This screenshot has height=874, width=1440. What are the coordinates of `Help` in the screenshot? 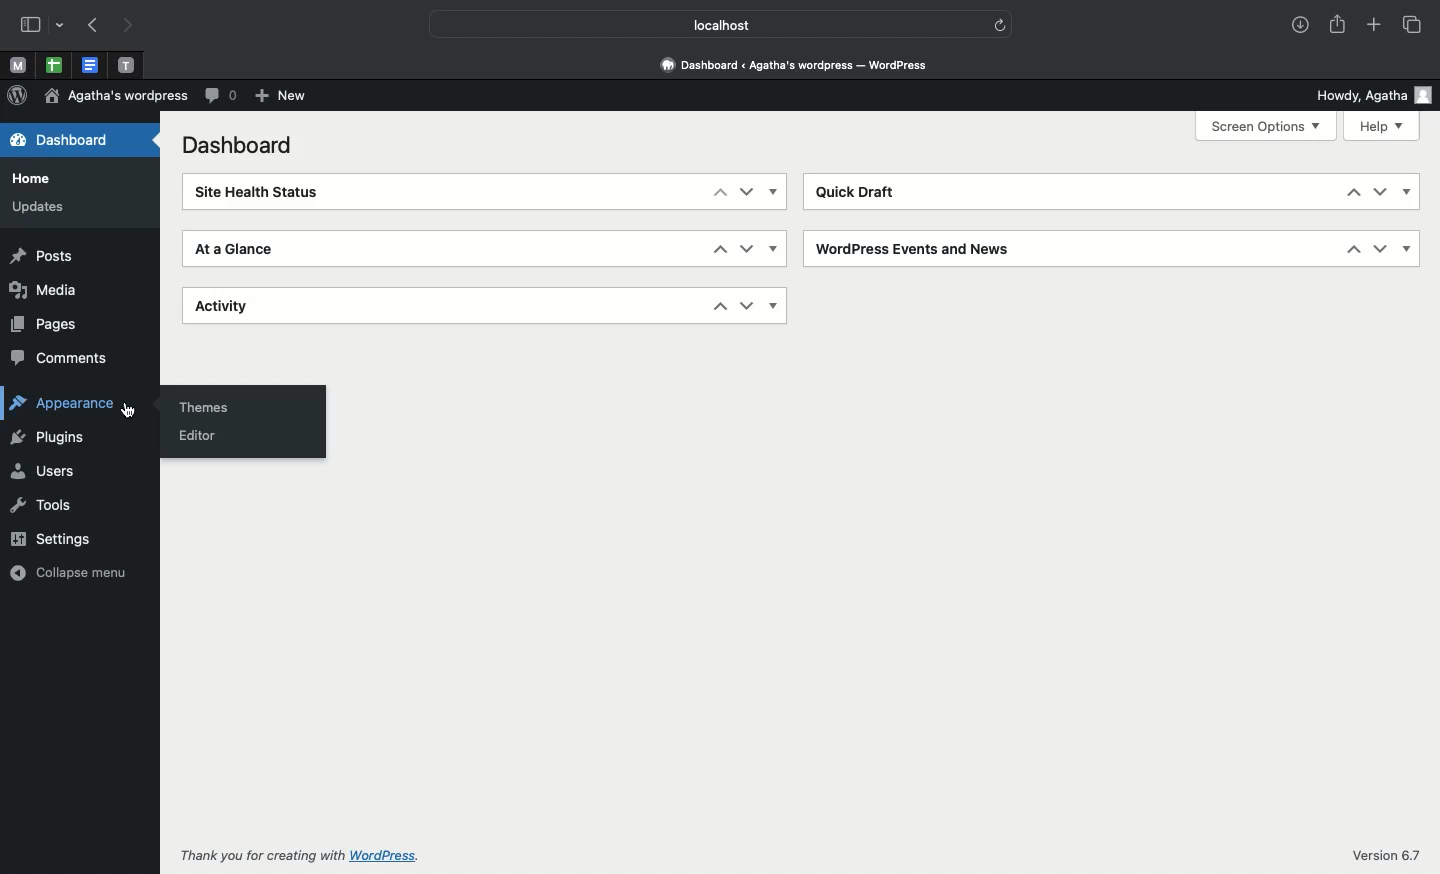 It's located at (1381, 127).